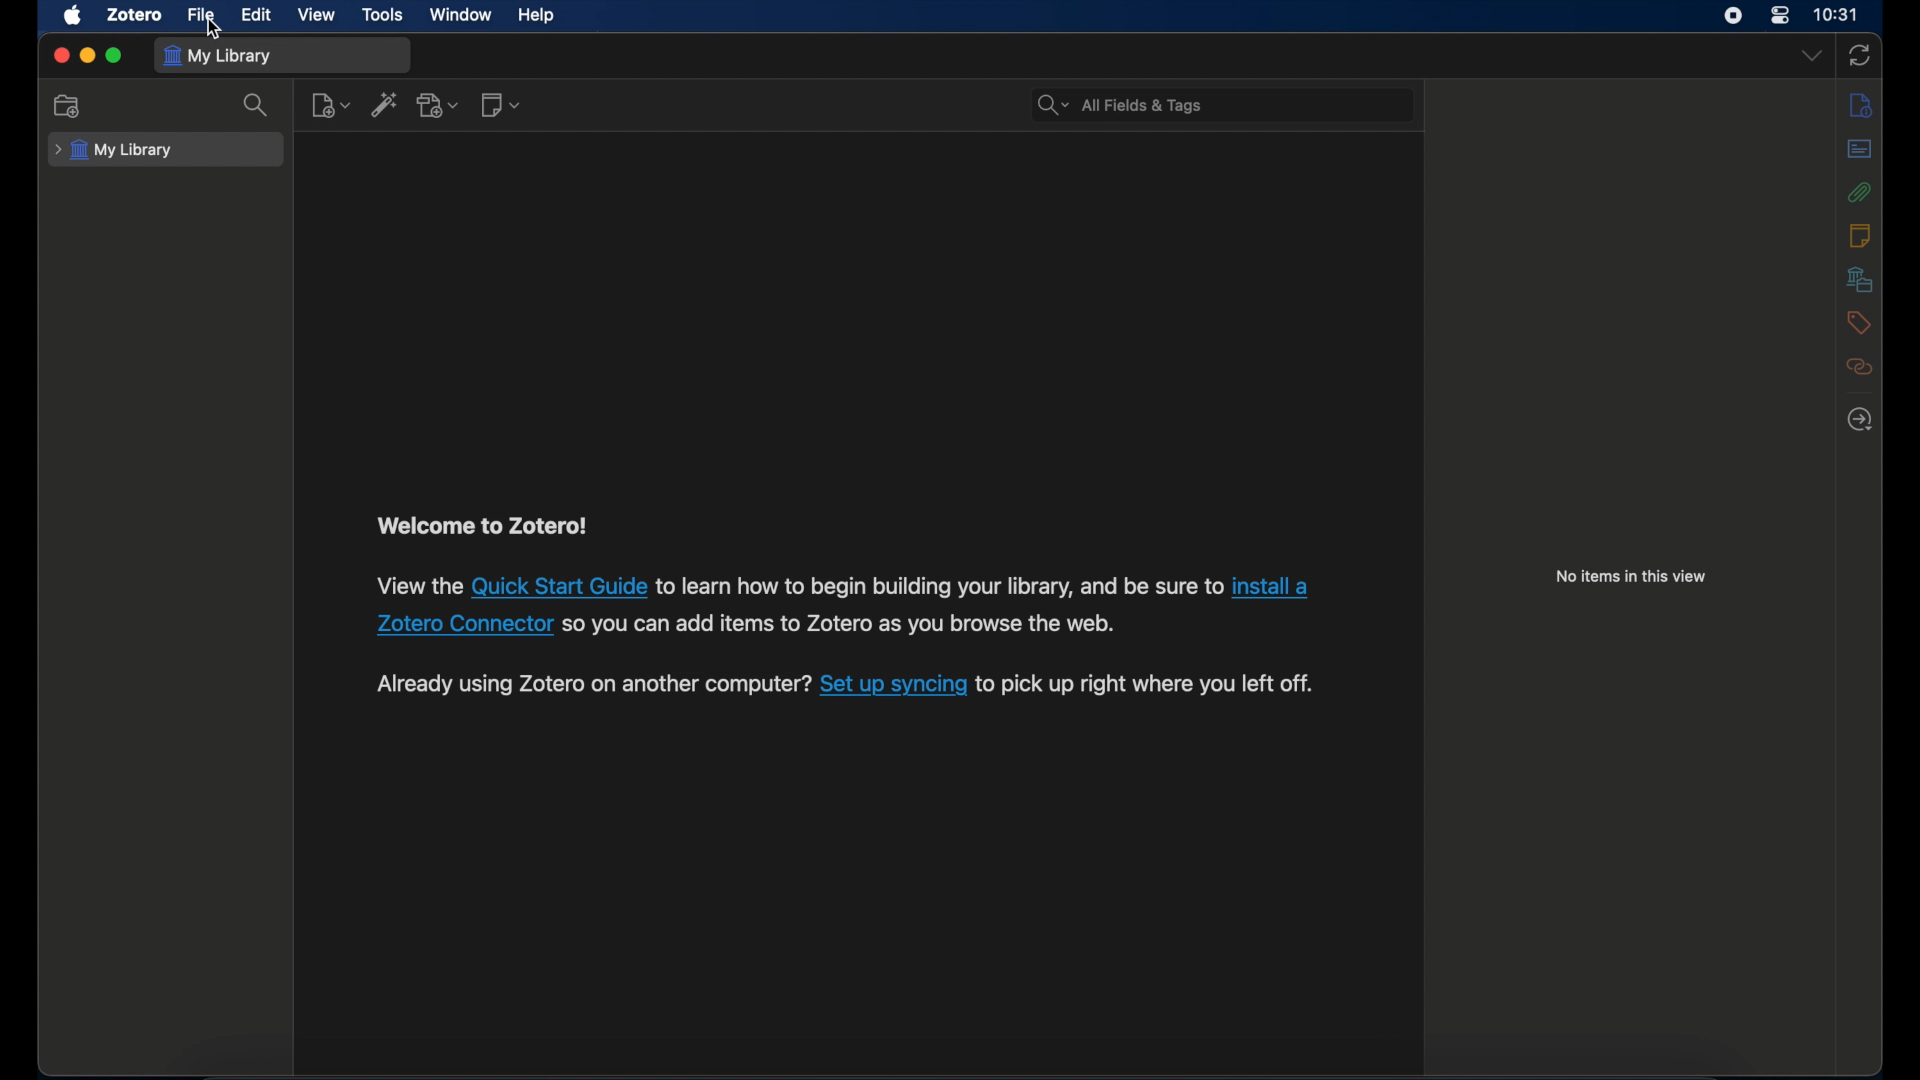  Describe the element at coordinates (316, 16) in the screenshot. I see `view` at that location.